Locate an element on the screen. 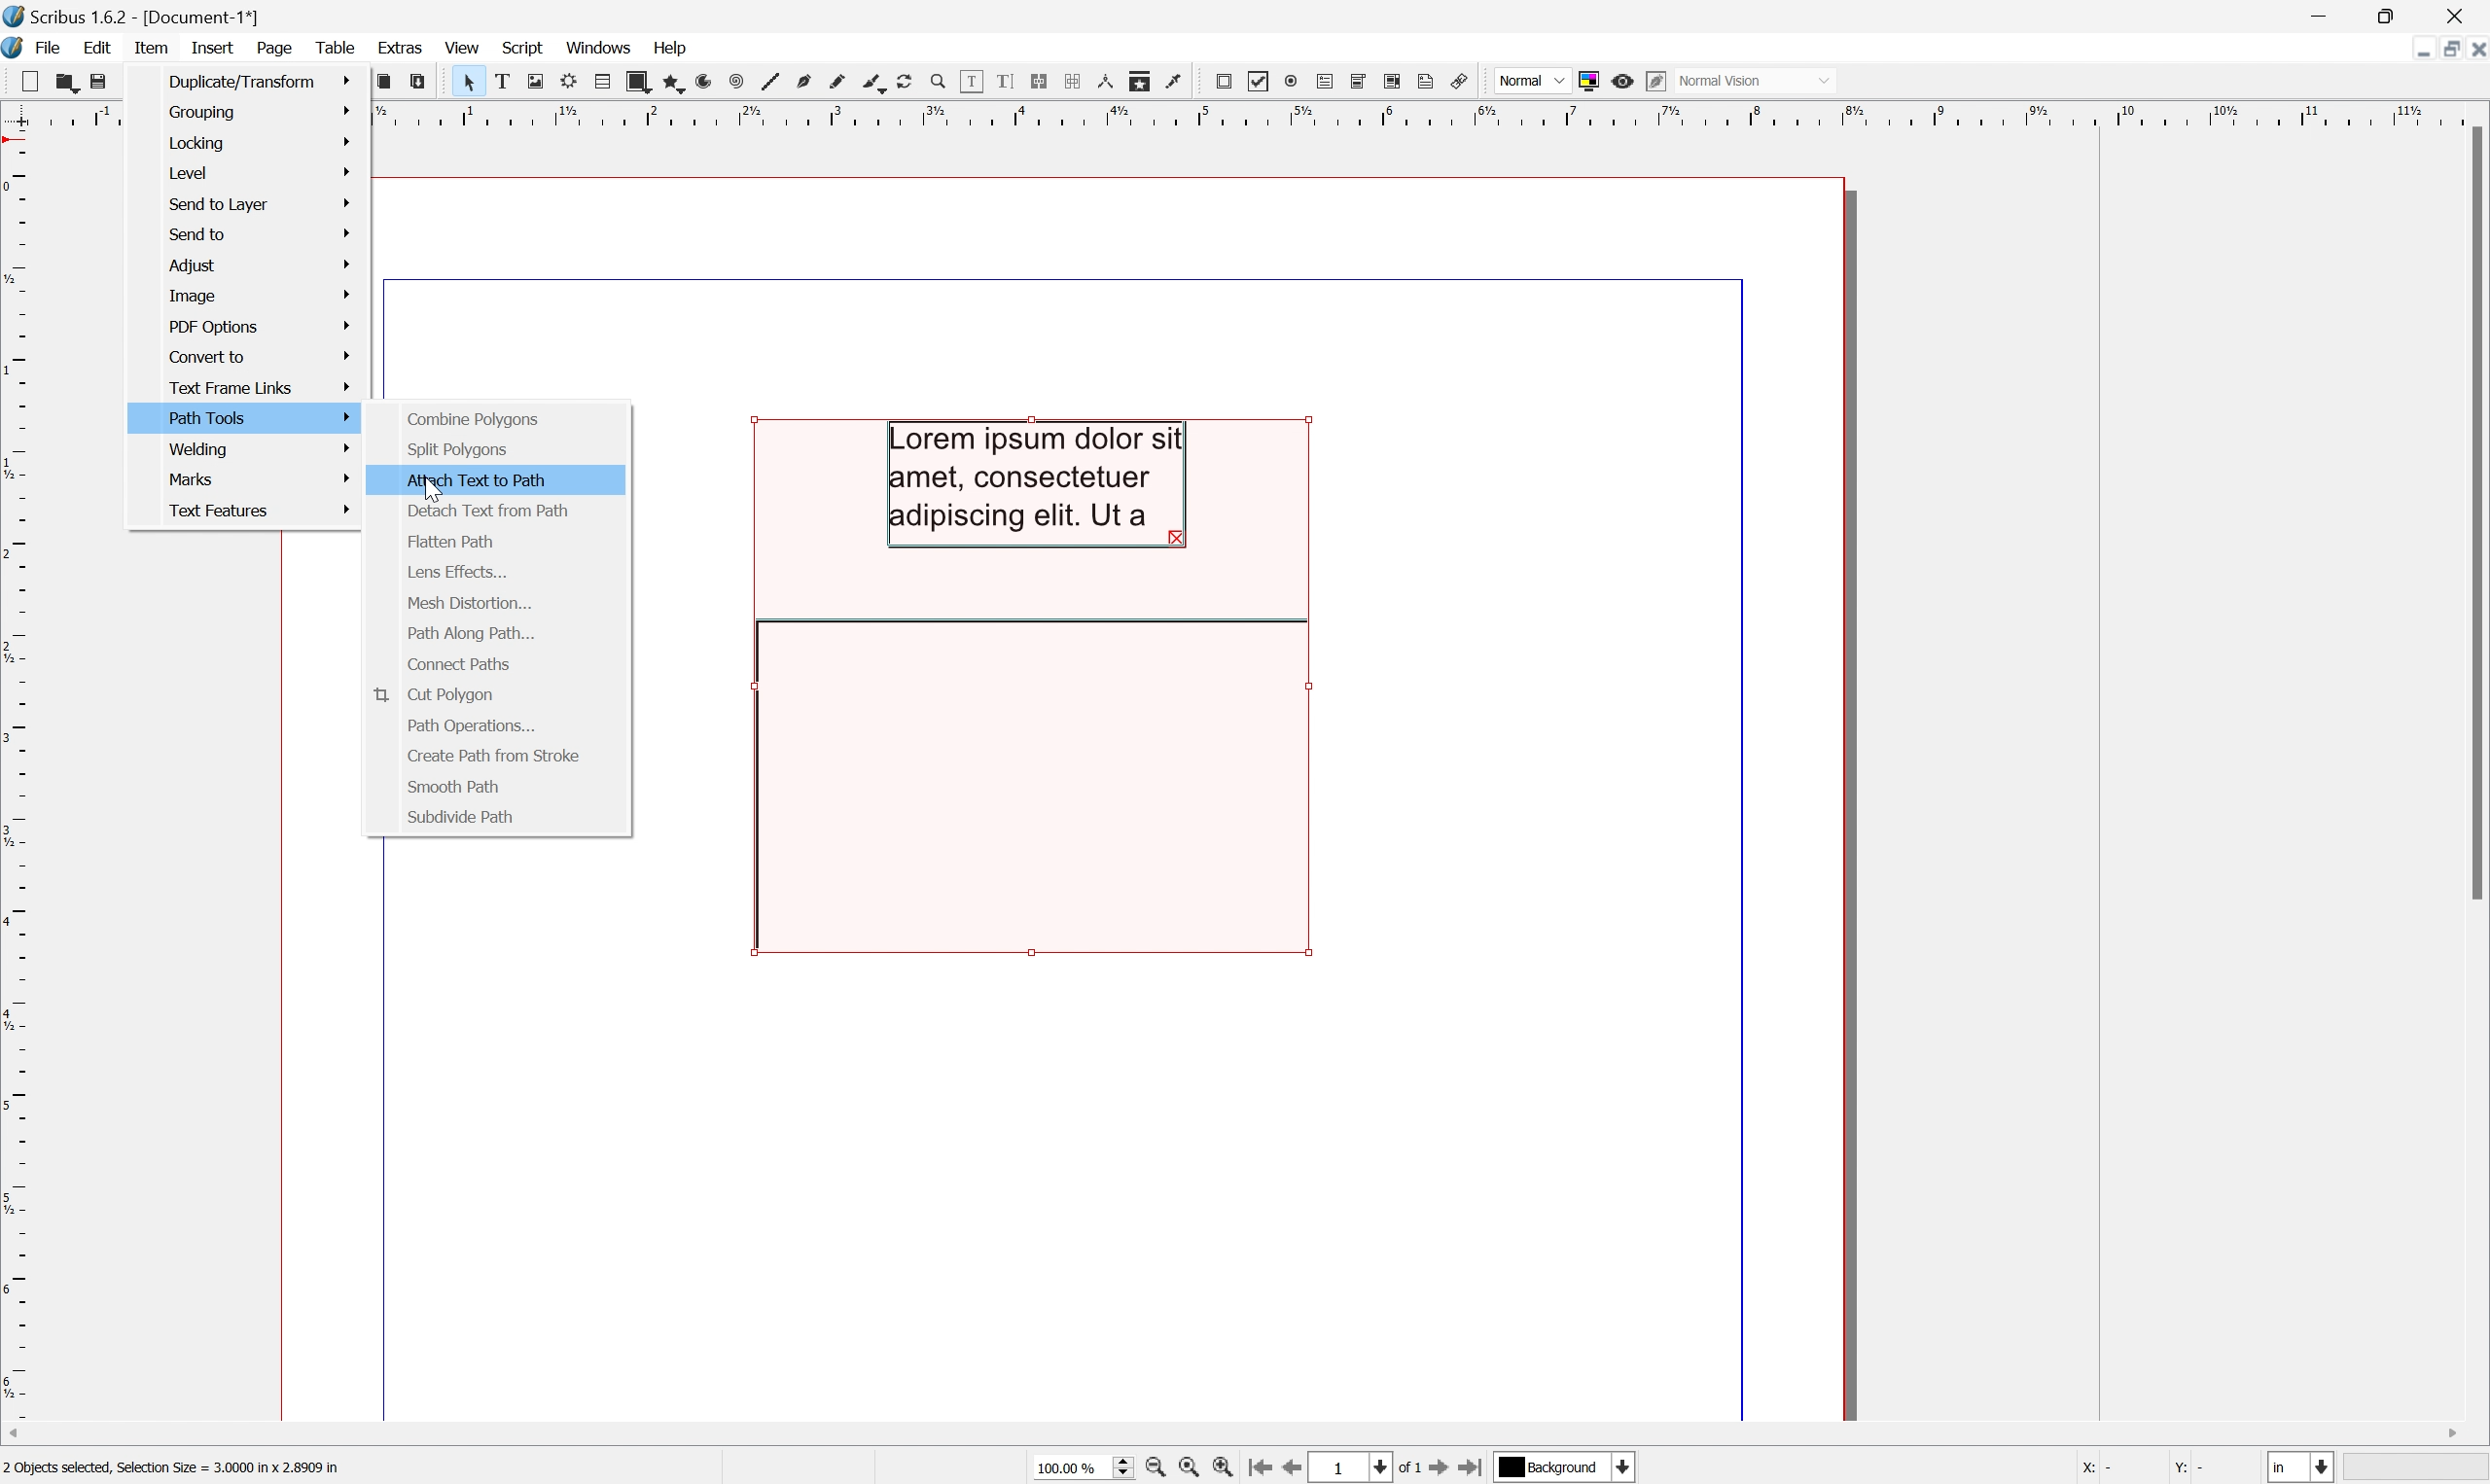 This screenshot has width=2490, height=1484. Insert is located at coordinates (211, 46).